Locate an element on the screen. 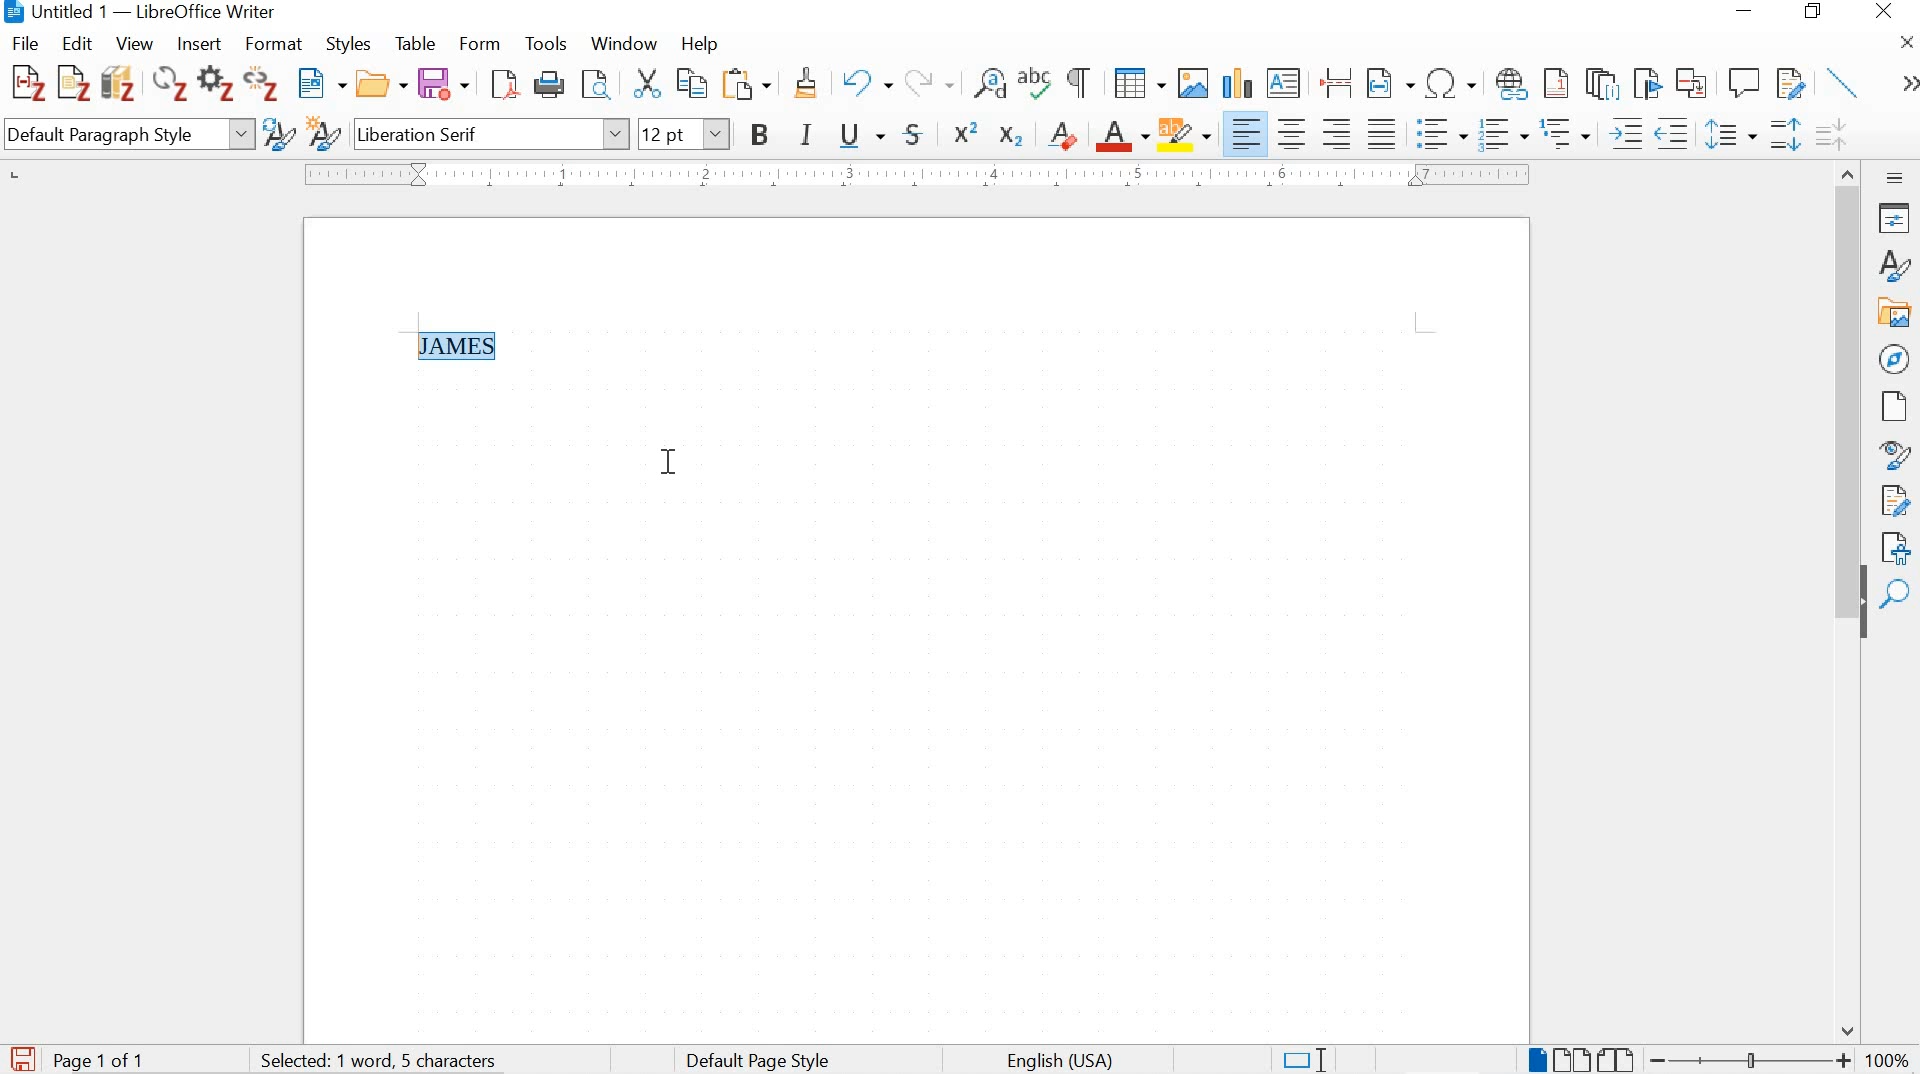 This screenshot has width=1920, height=1074. default page style is located at coordinates (762, 1060).